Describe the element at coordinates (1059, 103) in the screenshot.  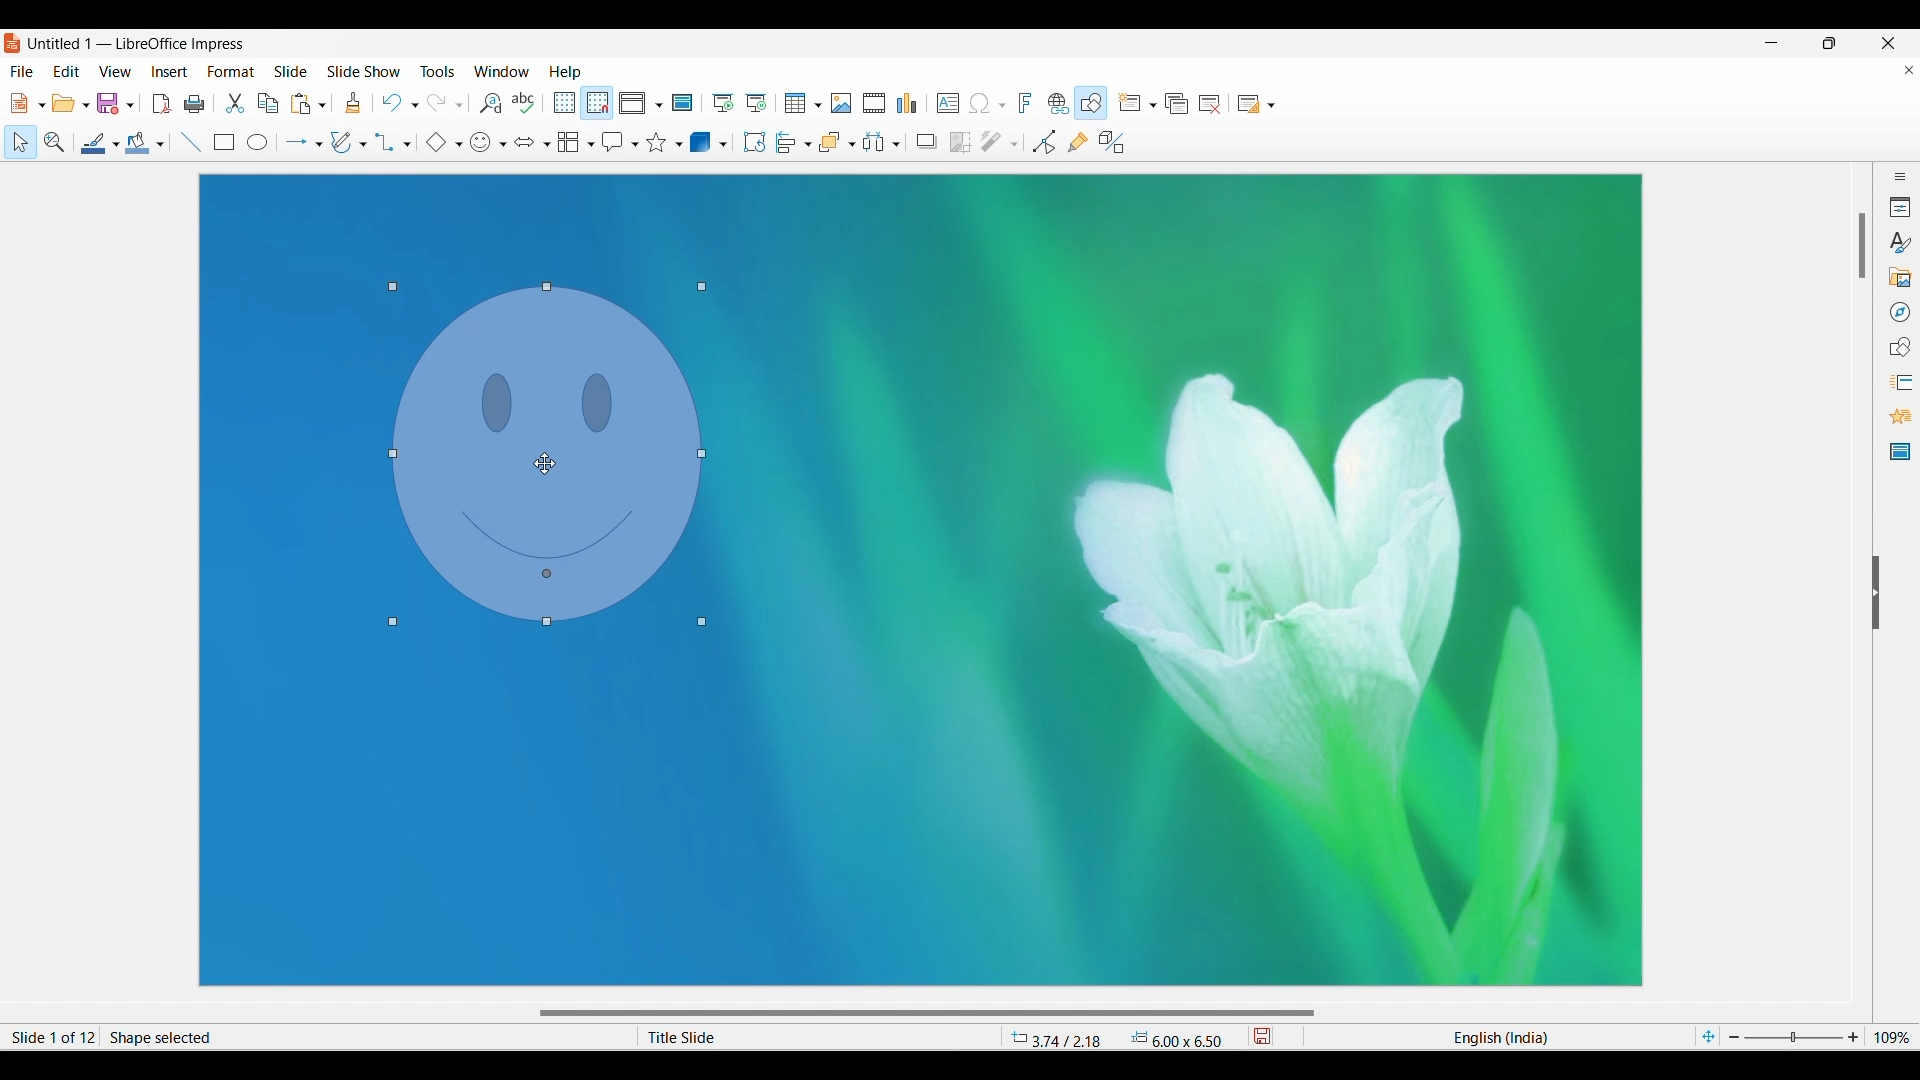
I see `Insert hyperlink` at that location.